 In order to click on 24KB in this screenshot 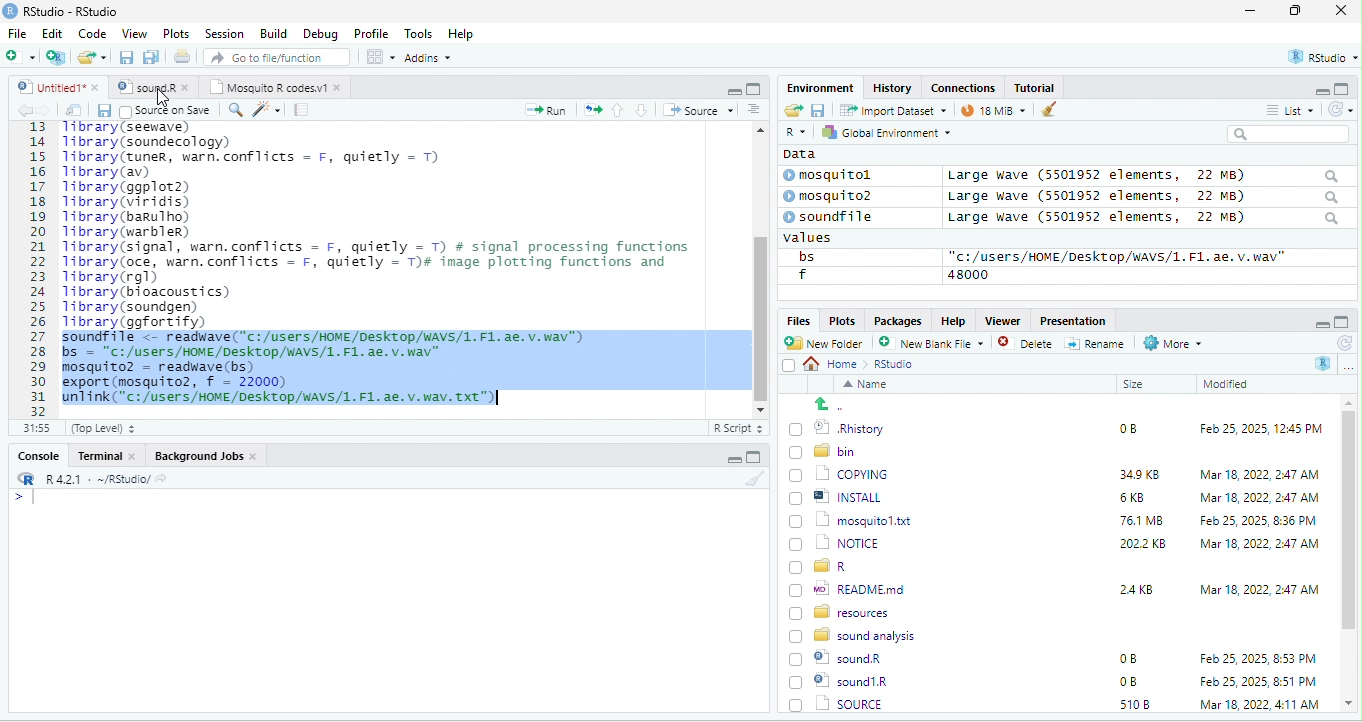, I will do `click(1133, 588)`.